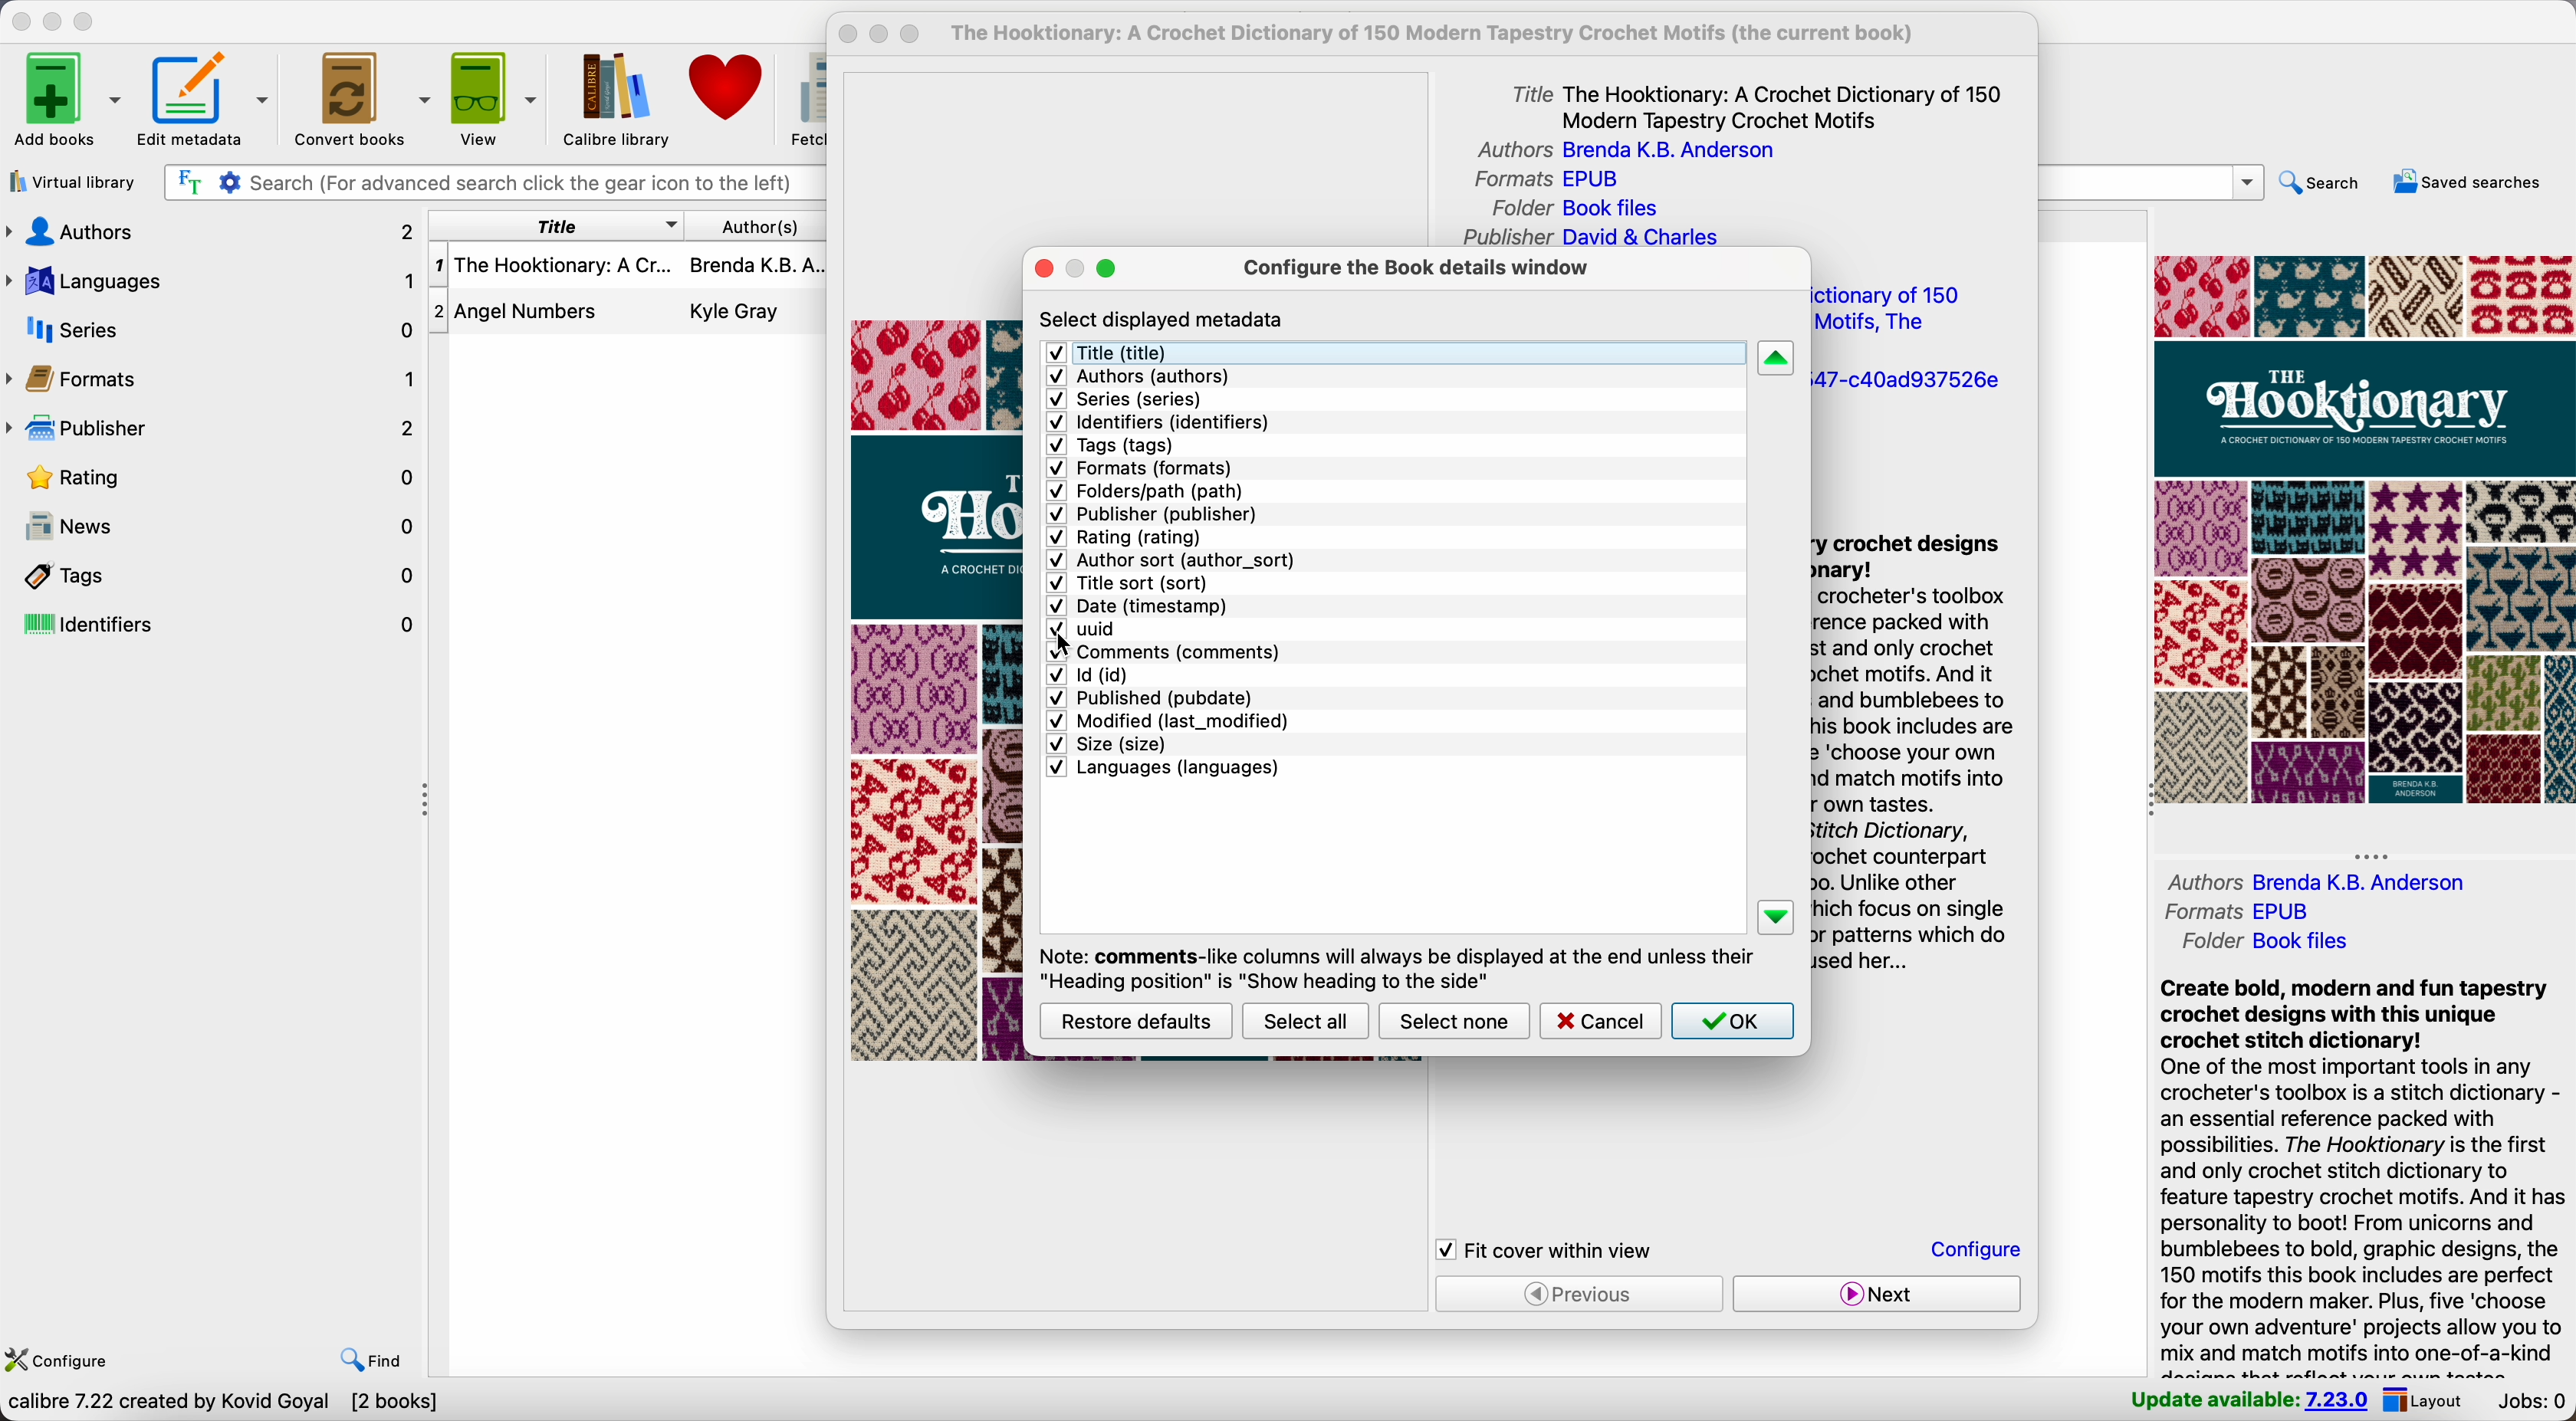  I want to click on select all, so click(1304, 1021).